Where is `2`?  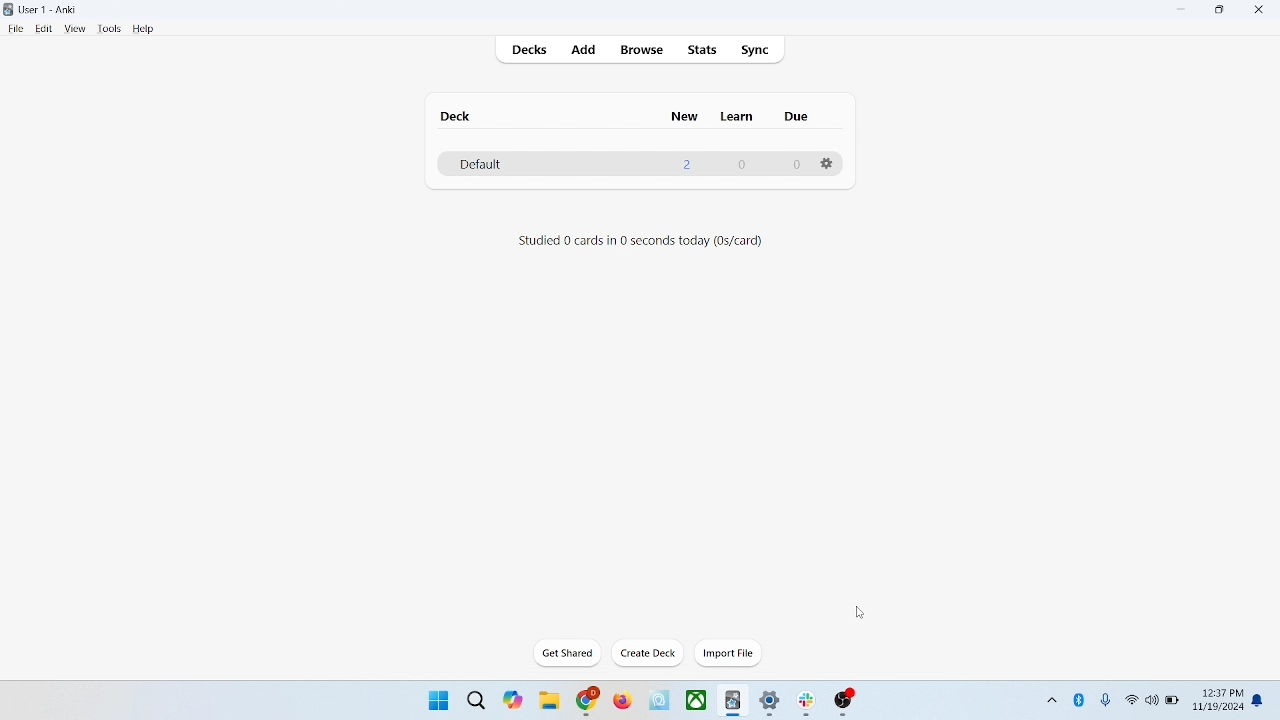
2 is located at coordinates (687, 164).